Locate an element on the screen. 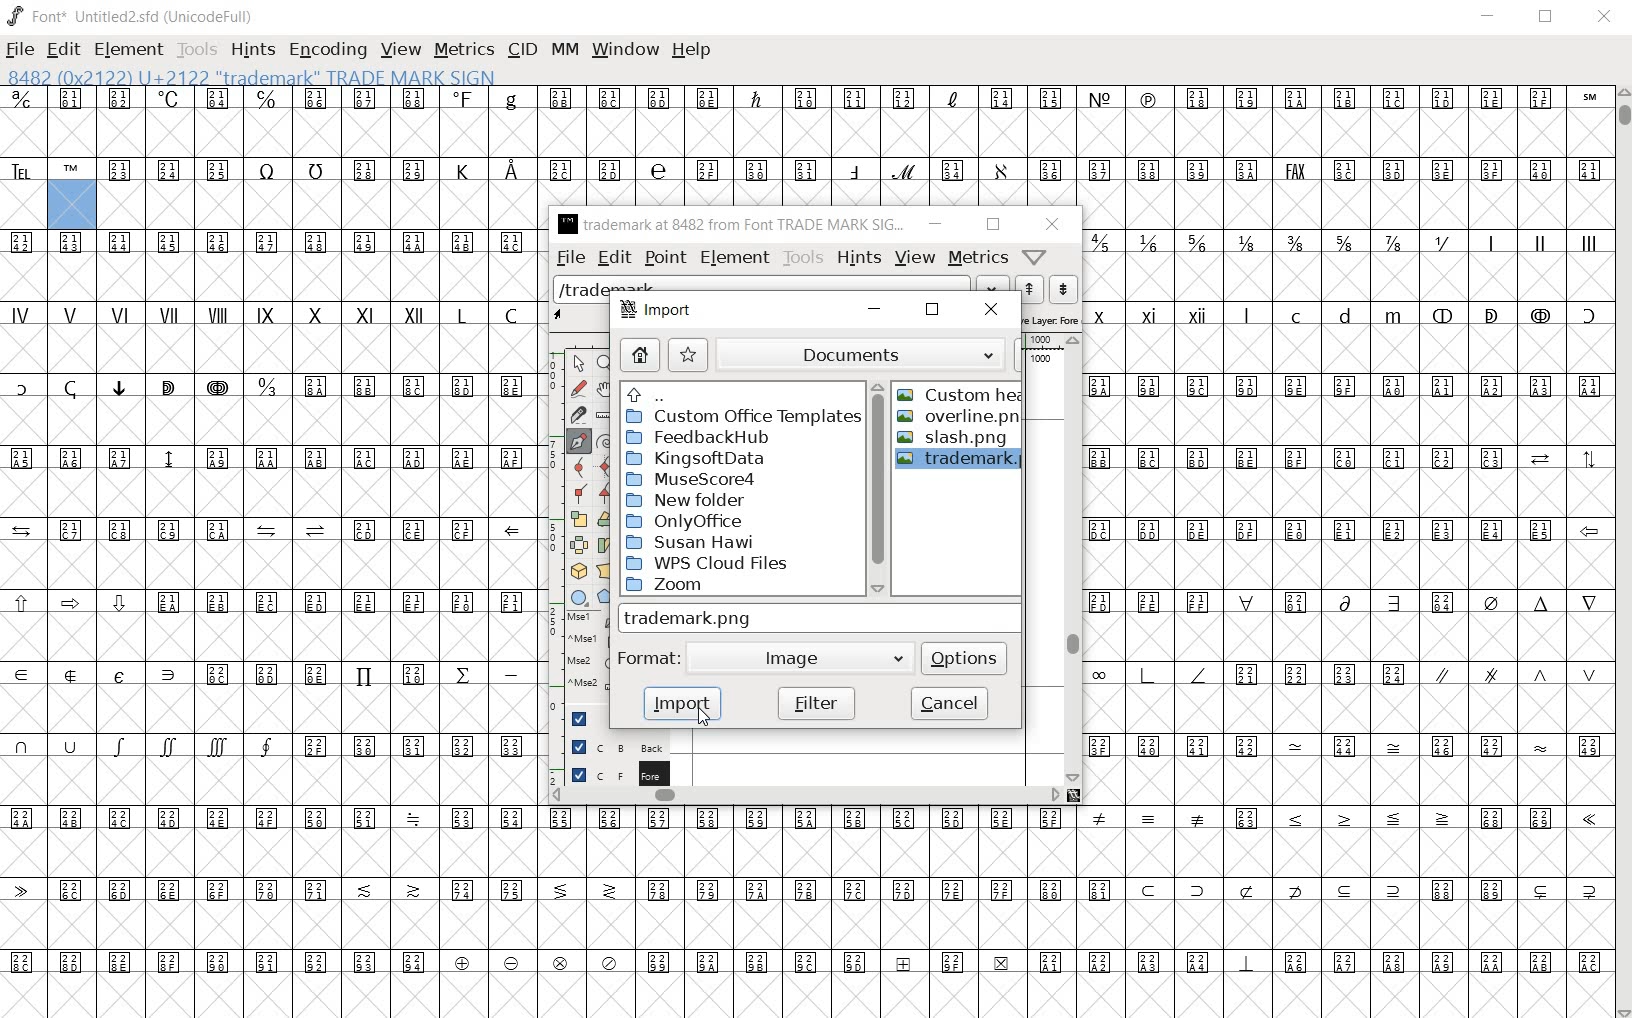  symbols is located at coordinates (1349, 710).